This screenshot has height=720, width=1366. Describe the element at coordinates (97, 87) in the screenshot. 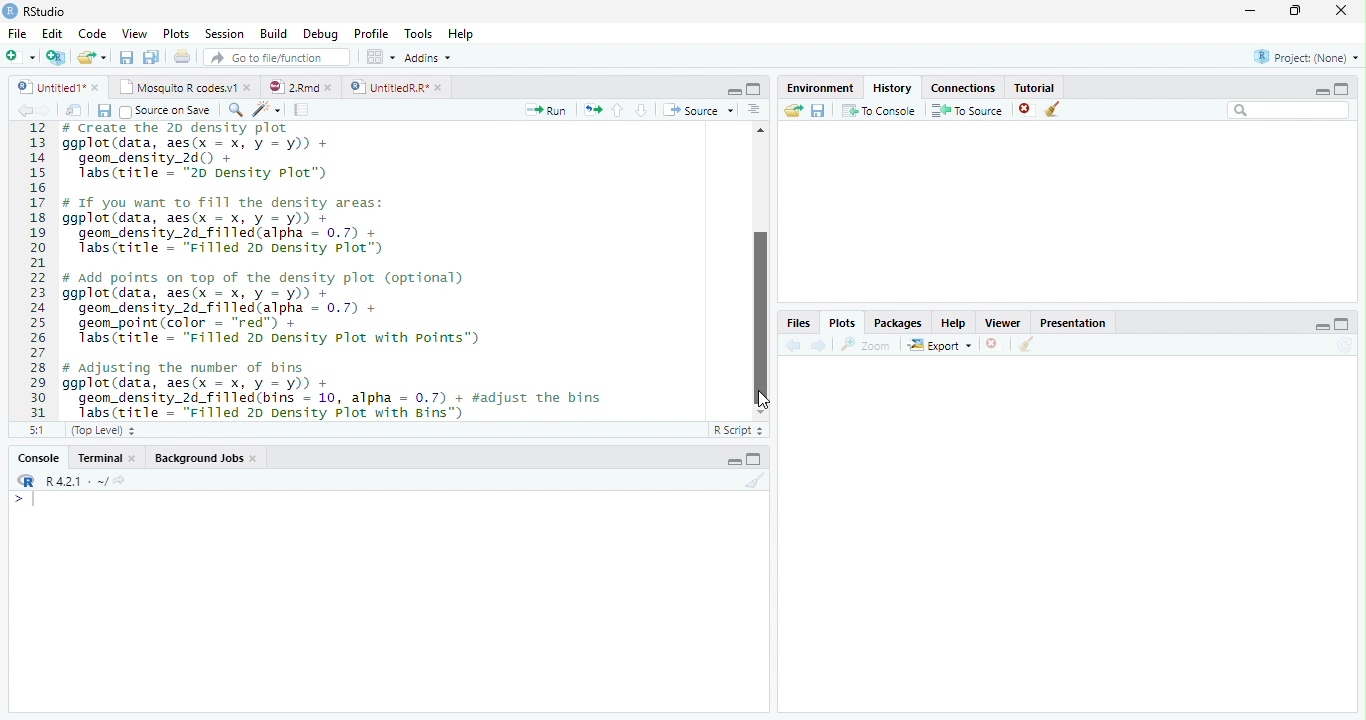

I see `close` at that location.